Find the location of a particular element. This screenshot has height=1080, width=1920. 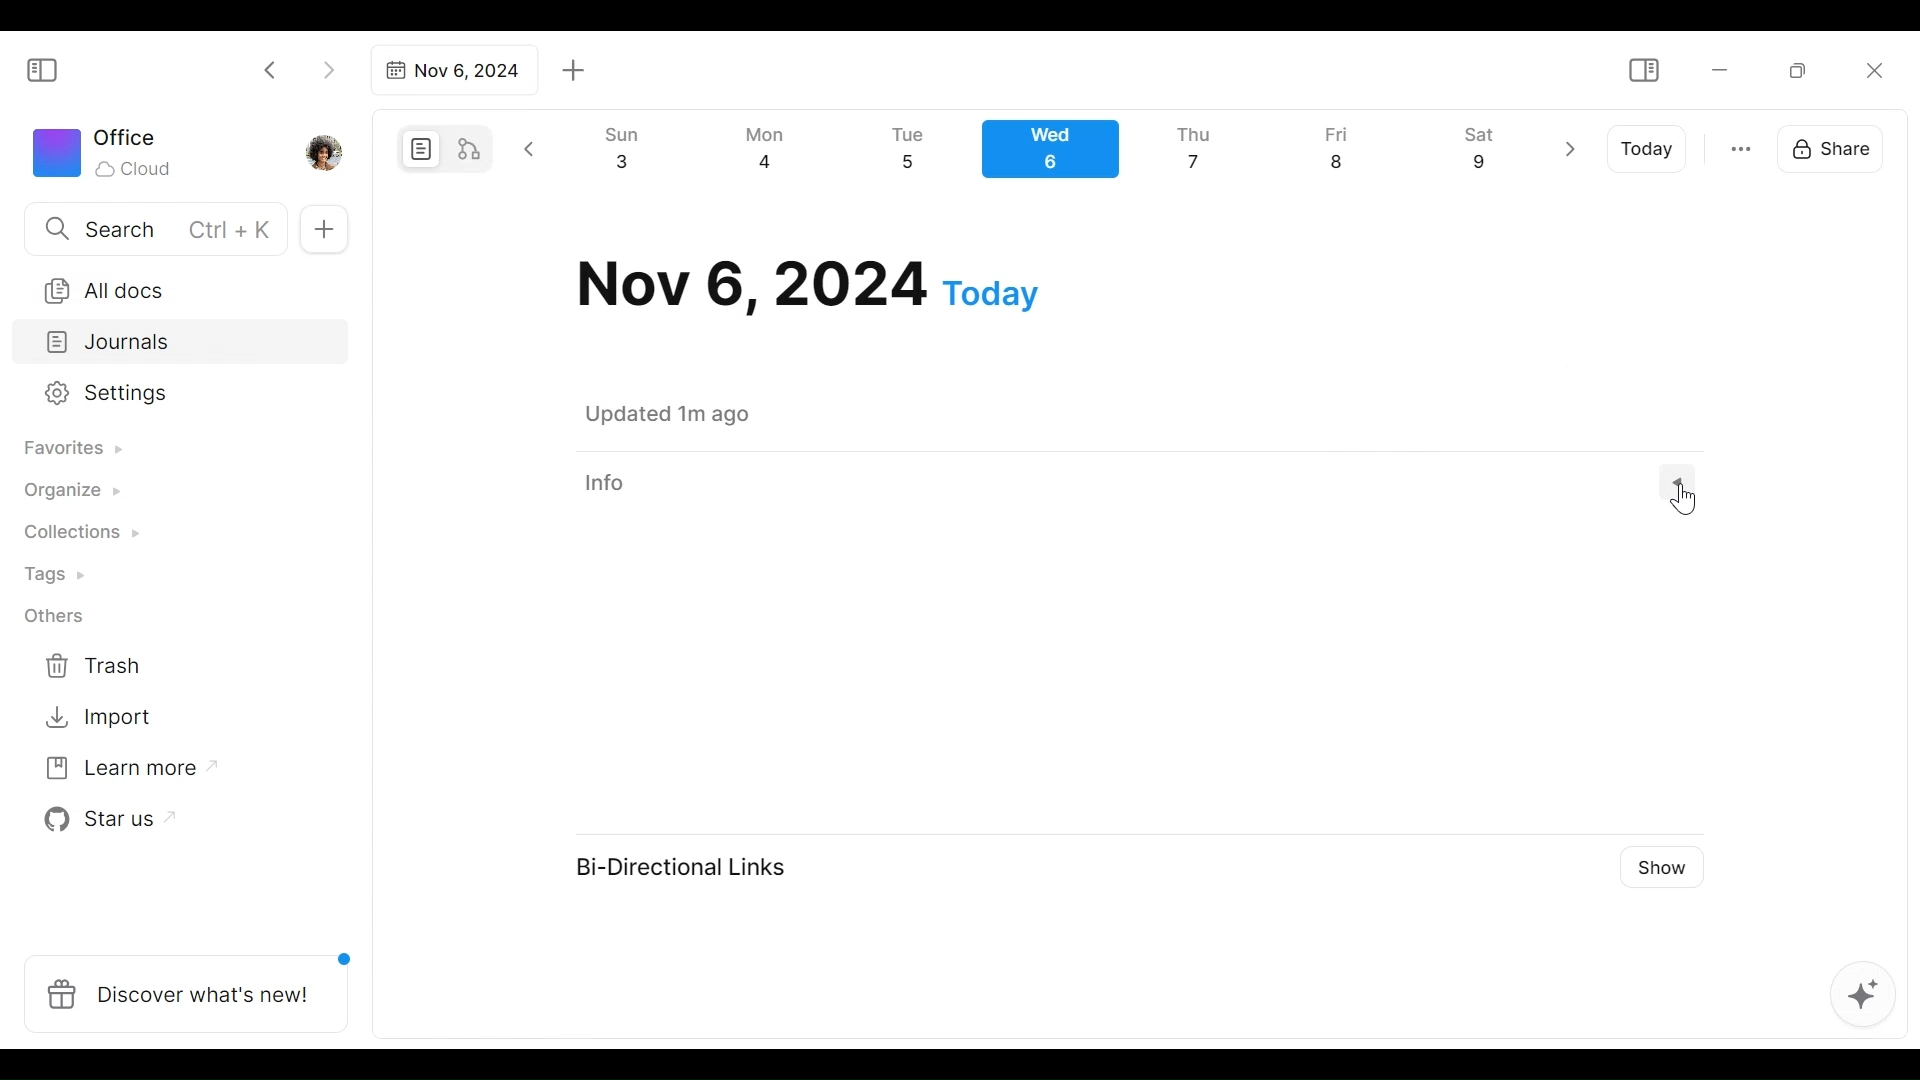

Minimize is located at coordinates (1720, 68).